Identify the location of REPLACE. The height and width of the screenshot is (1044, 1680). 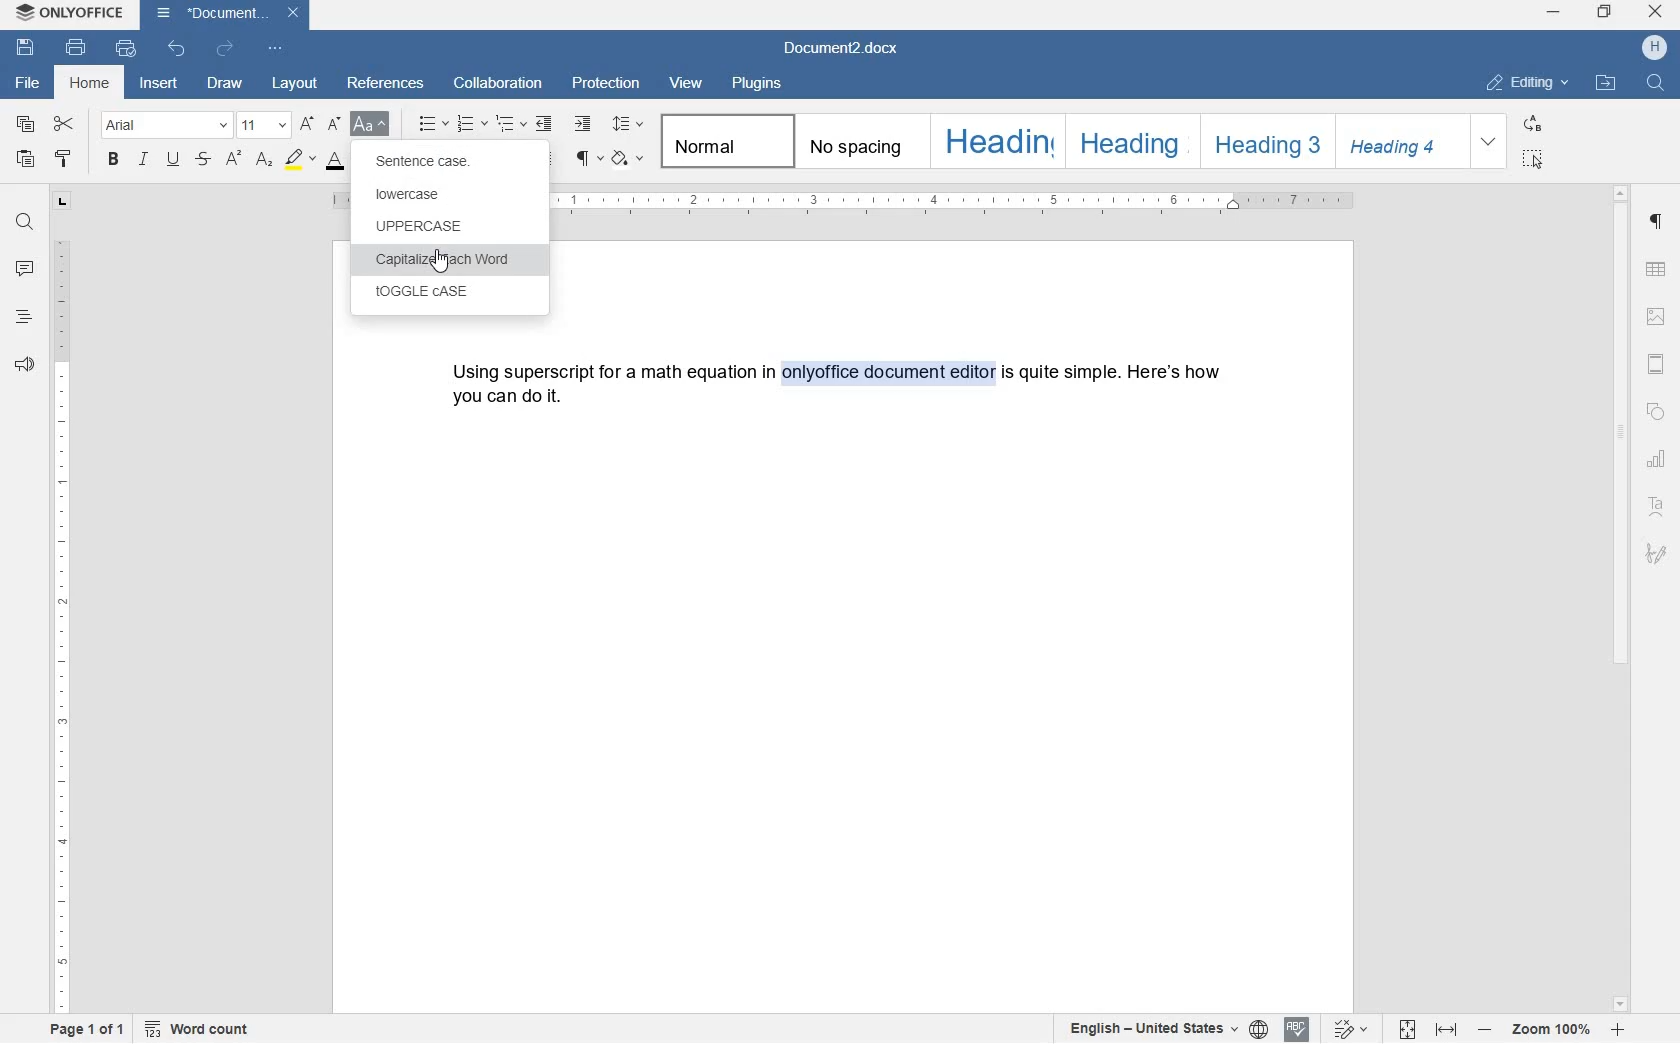
(1533, 125).